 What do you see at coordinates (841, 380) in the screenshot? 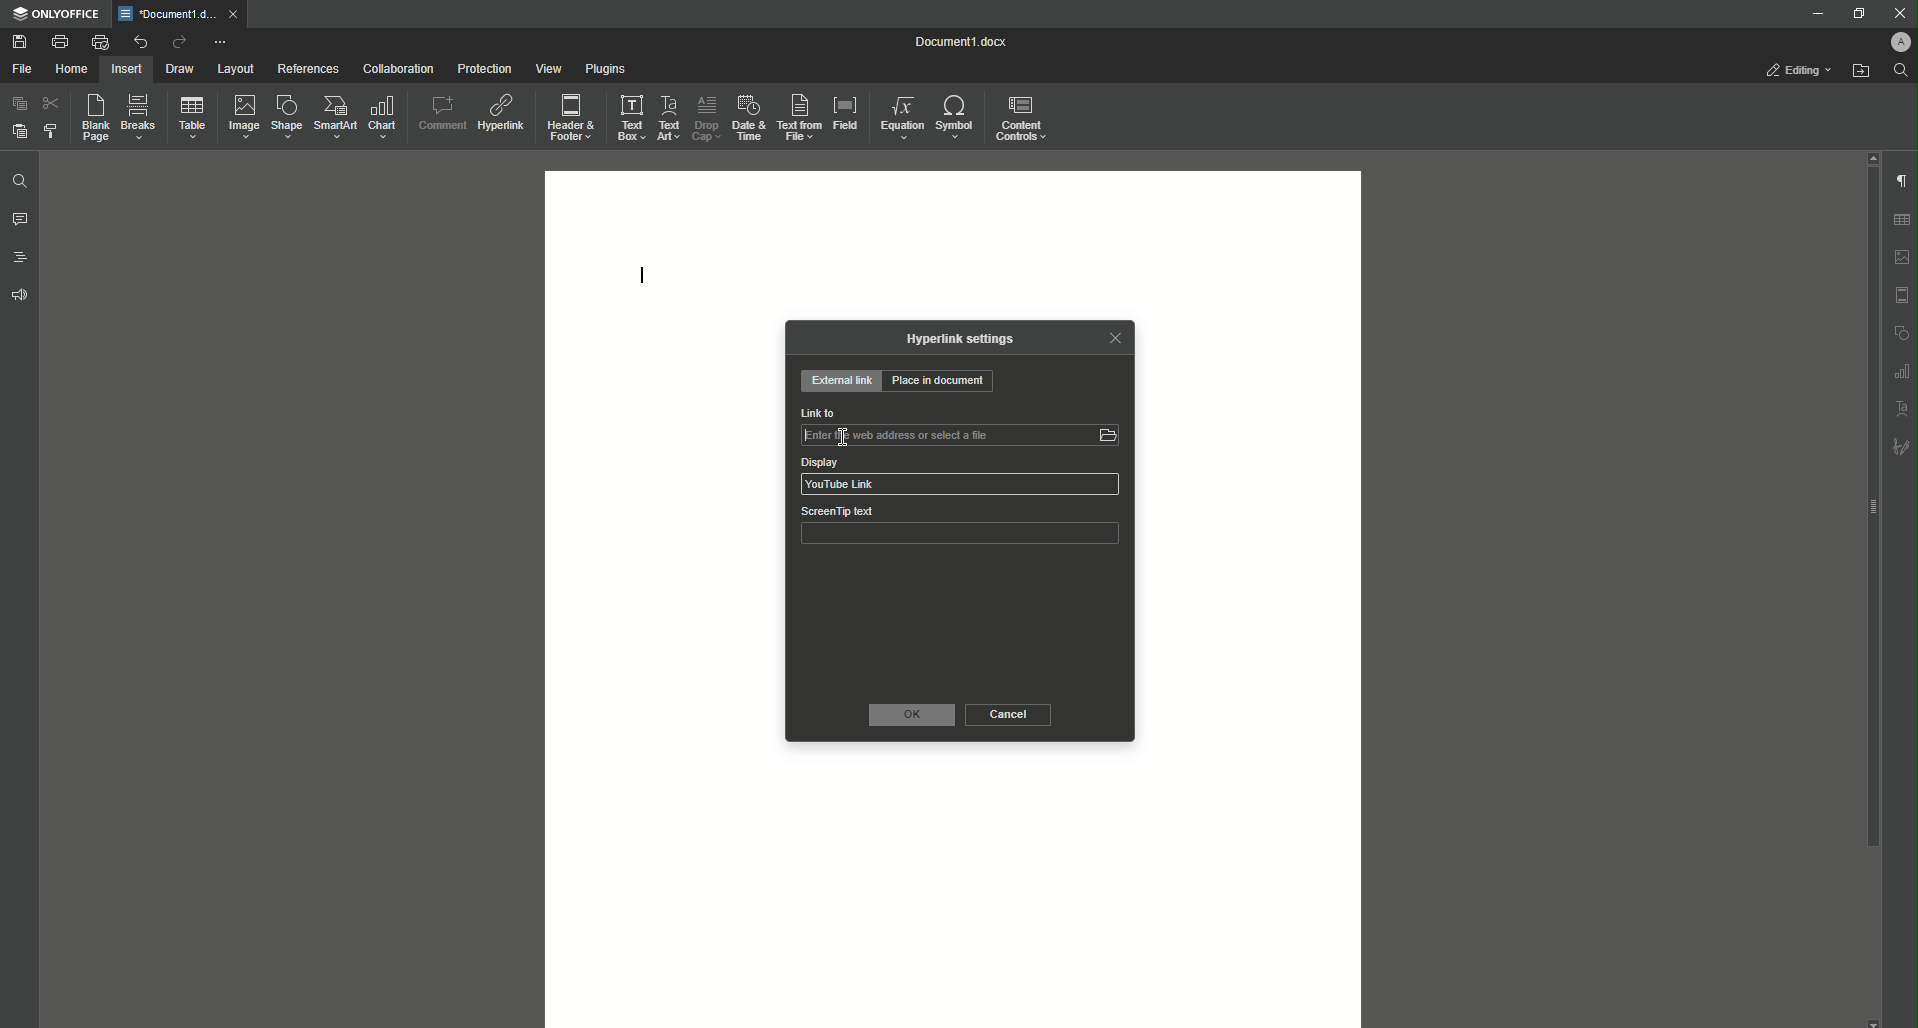
I see `External Link` at bounding box center [841, 380].